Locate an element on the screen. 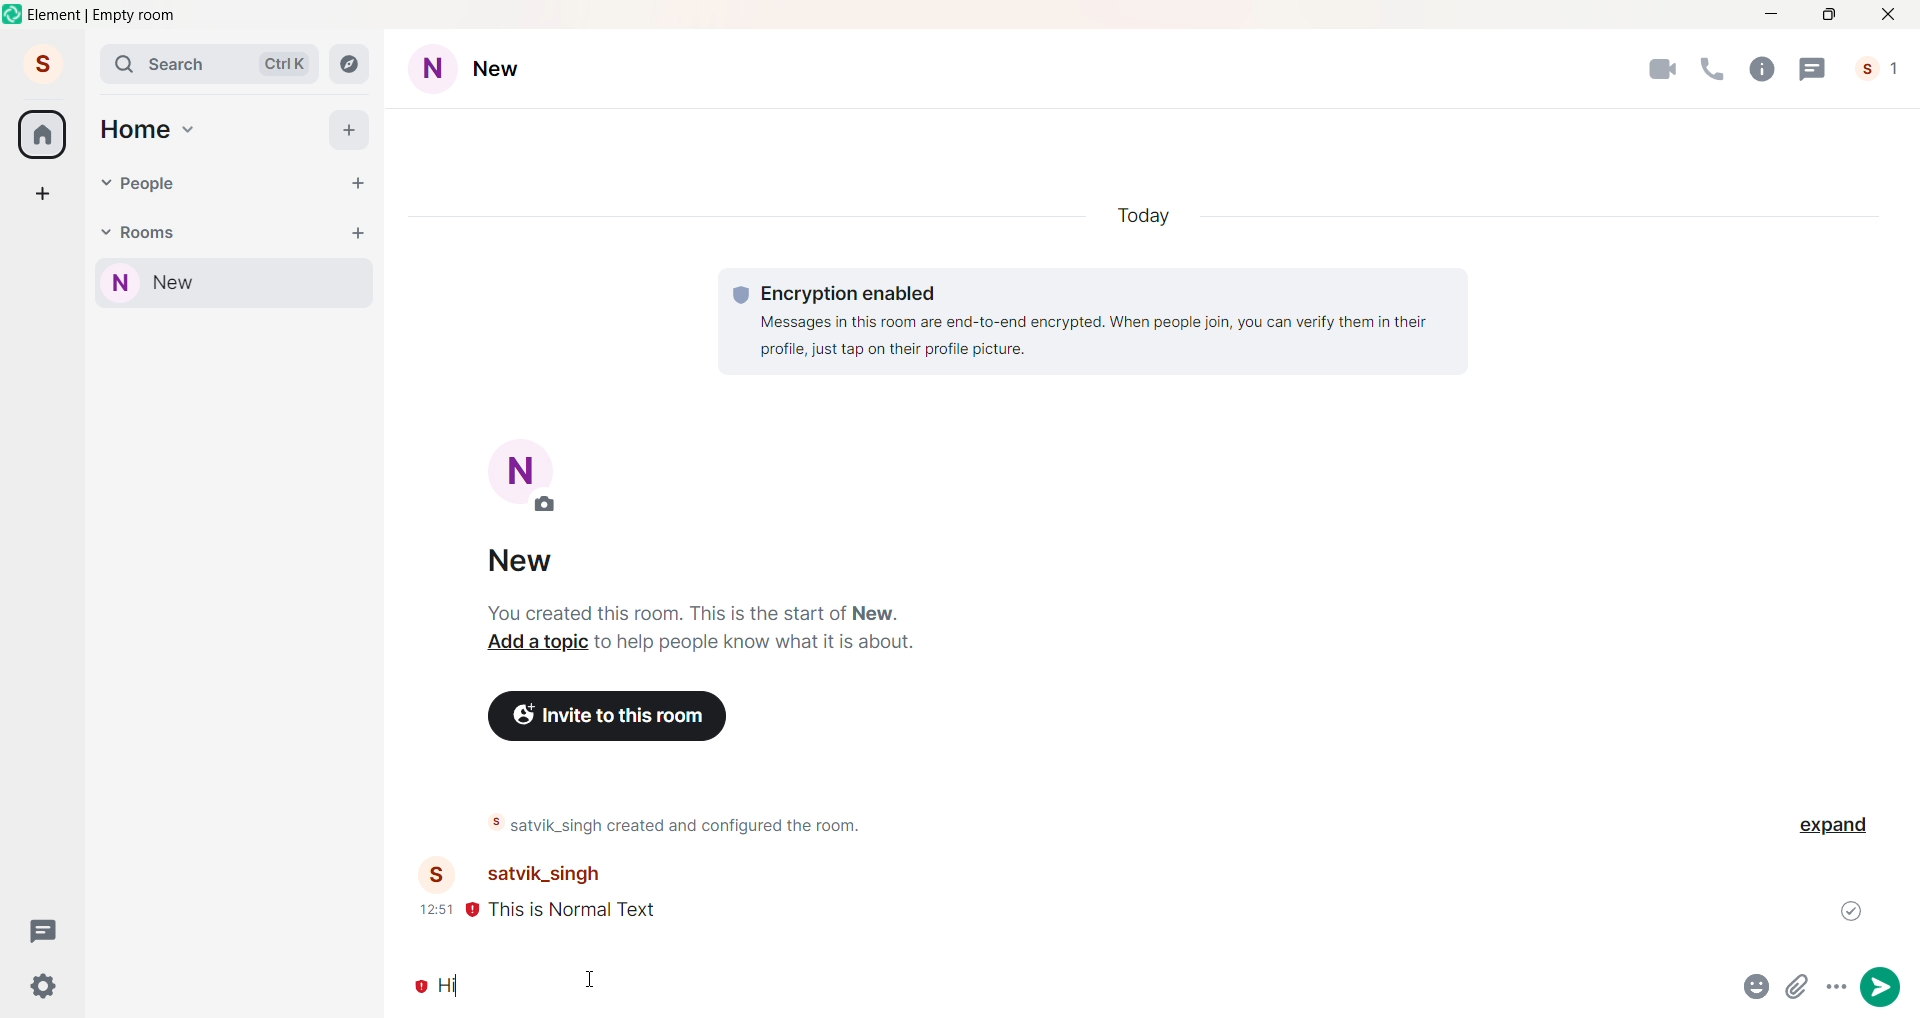 This screenshot has width=1920, height=1018. start chat is located at coordinates (357, 184).